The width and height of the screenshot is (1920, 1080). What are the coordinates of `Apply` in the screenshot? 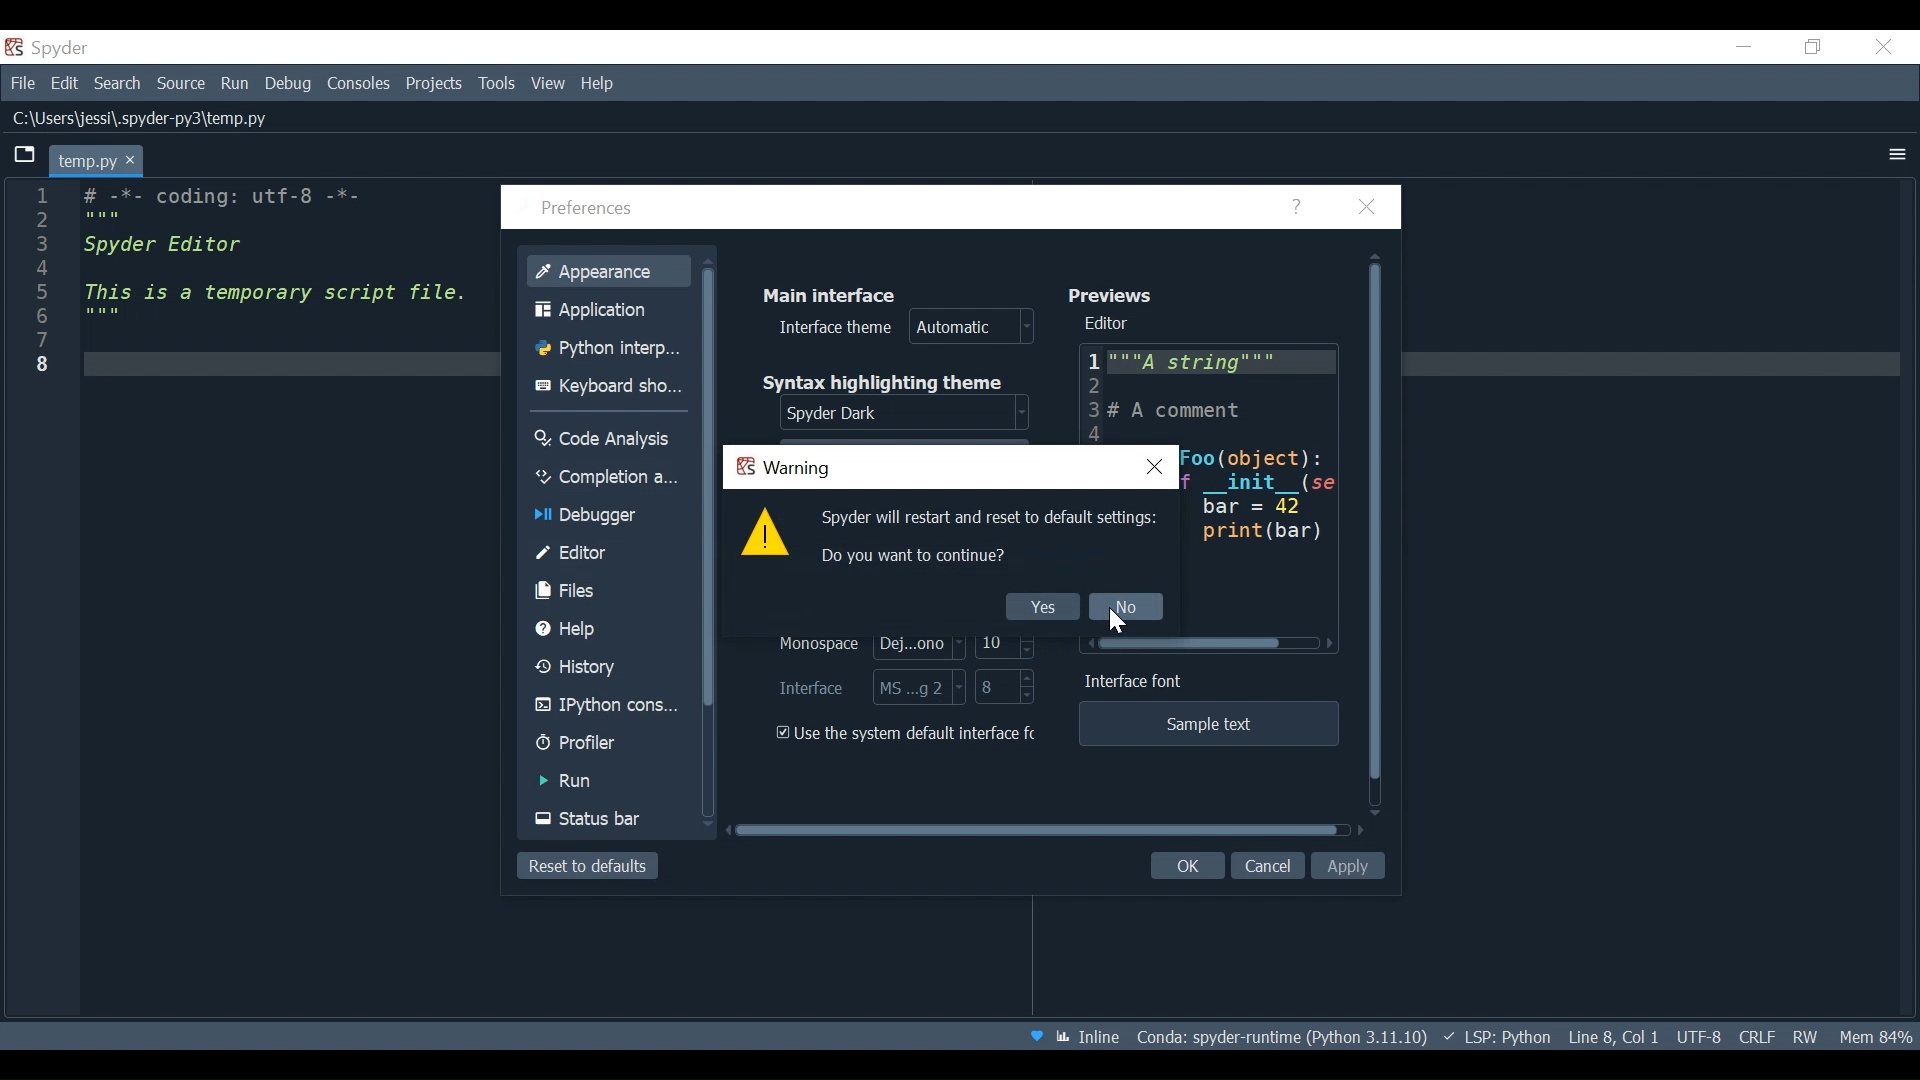 It's located at (1351, 866).